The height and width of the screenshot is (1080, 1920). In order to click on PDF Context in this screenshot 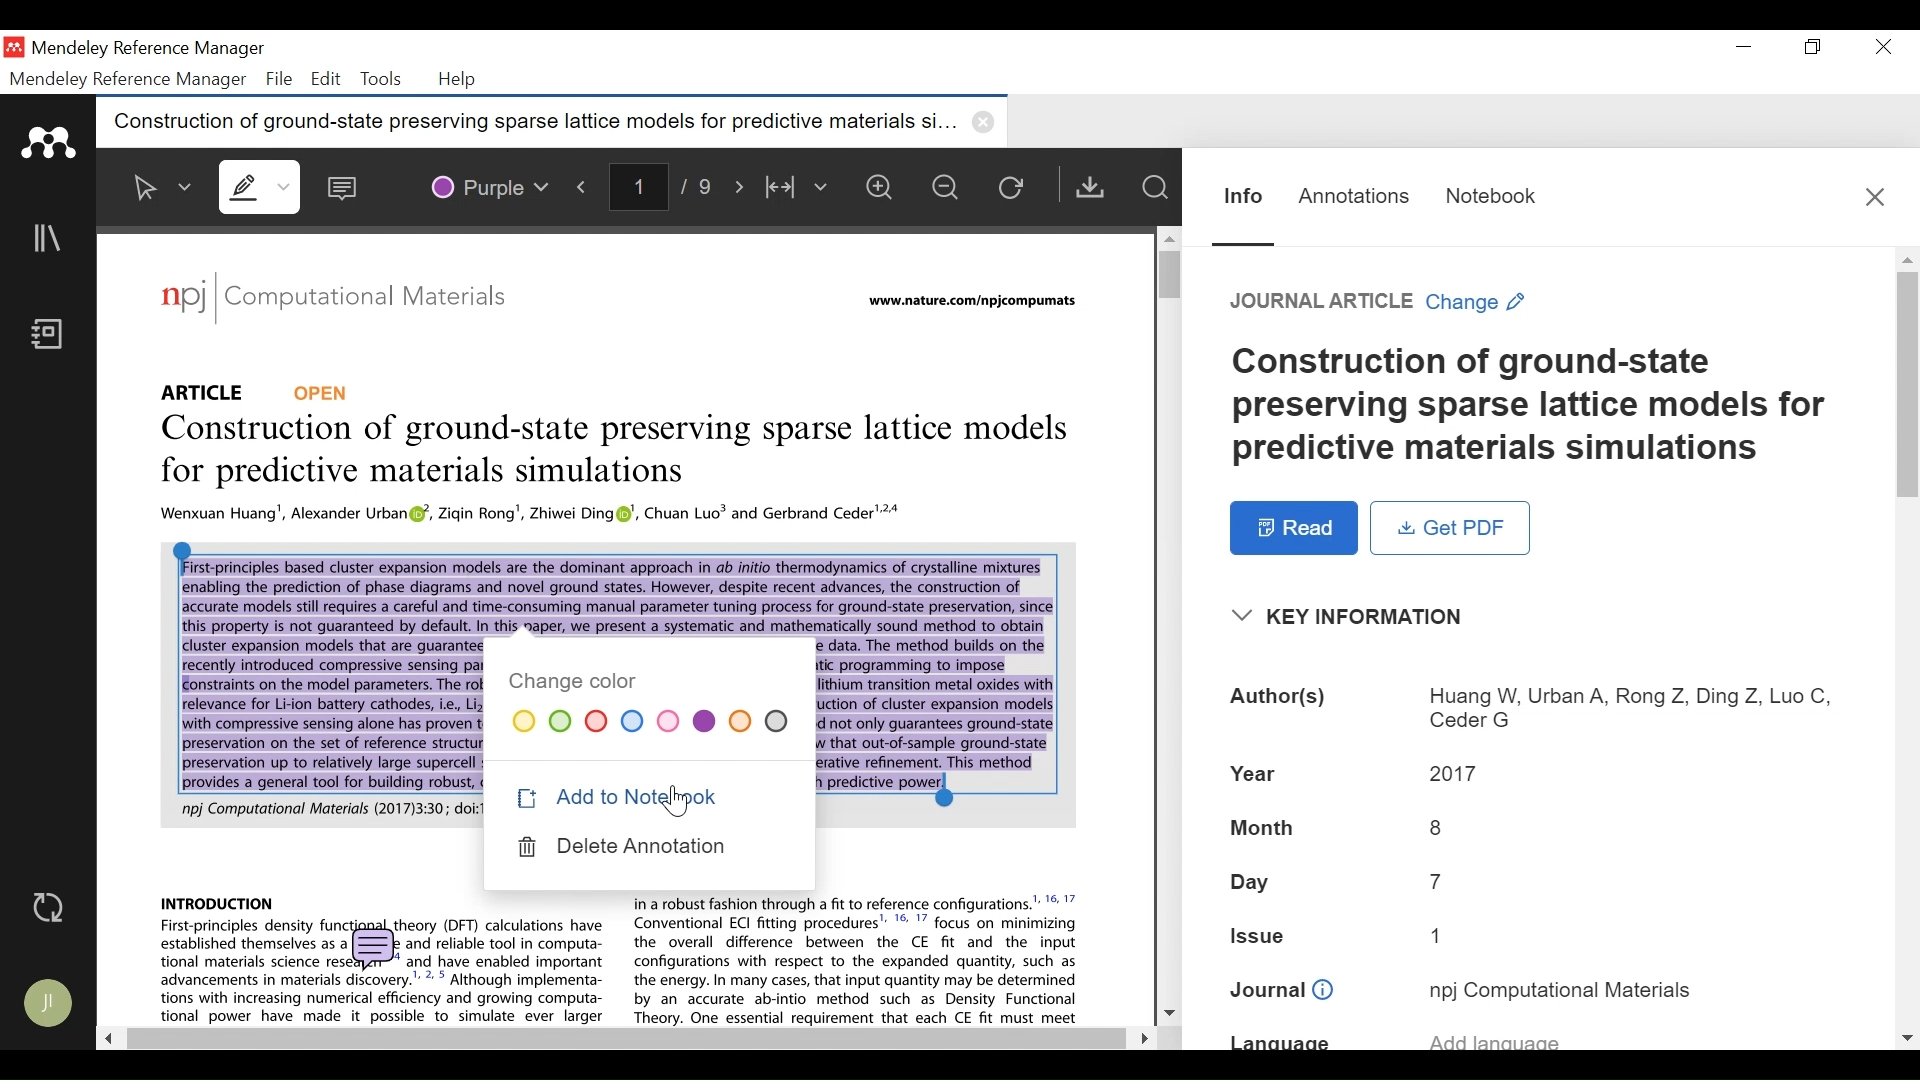, I will do `click(218, 901)`.